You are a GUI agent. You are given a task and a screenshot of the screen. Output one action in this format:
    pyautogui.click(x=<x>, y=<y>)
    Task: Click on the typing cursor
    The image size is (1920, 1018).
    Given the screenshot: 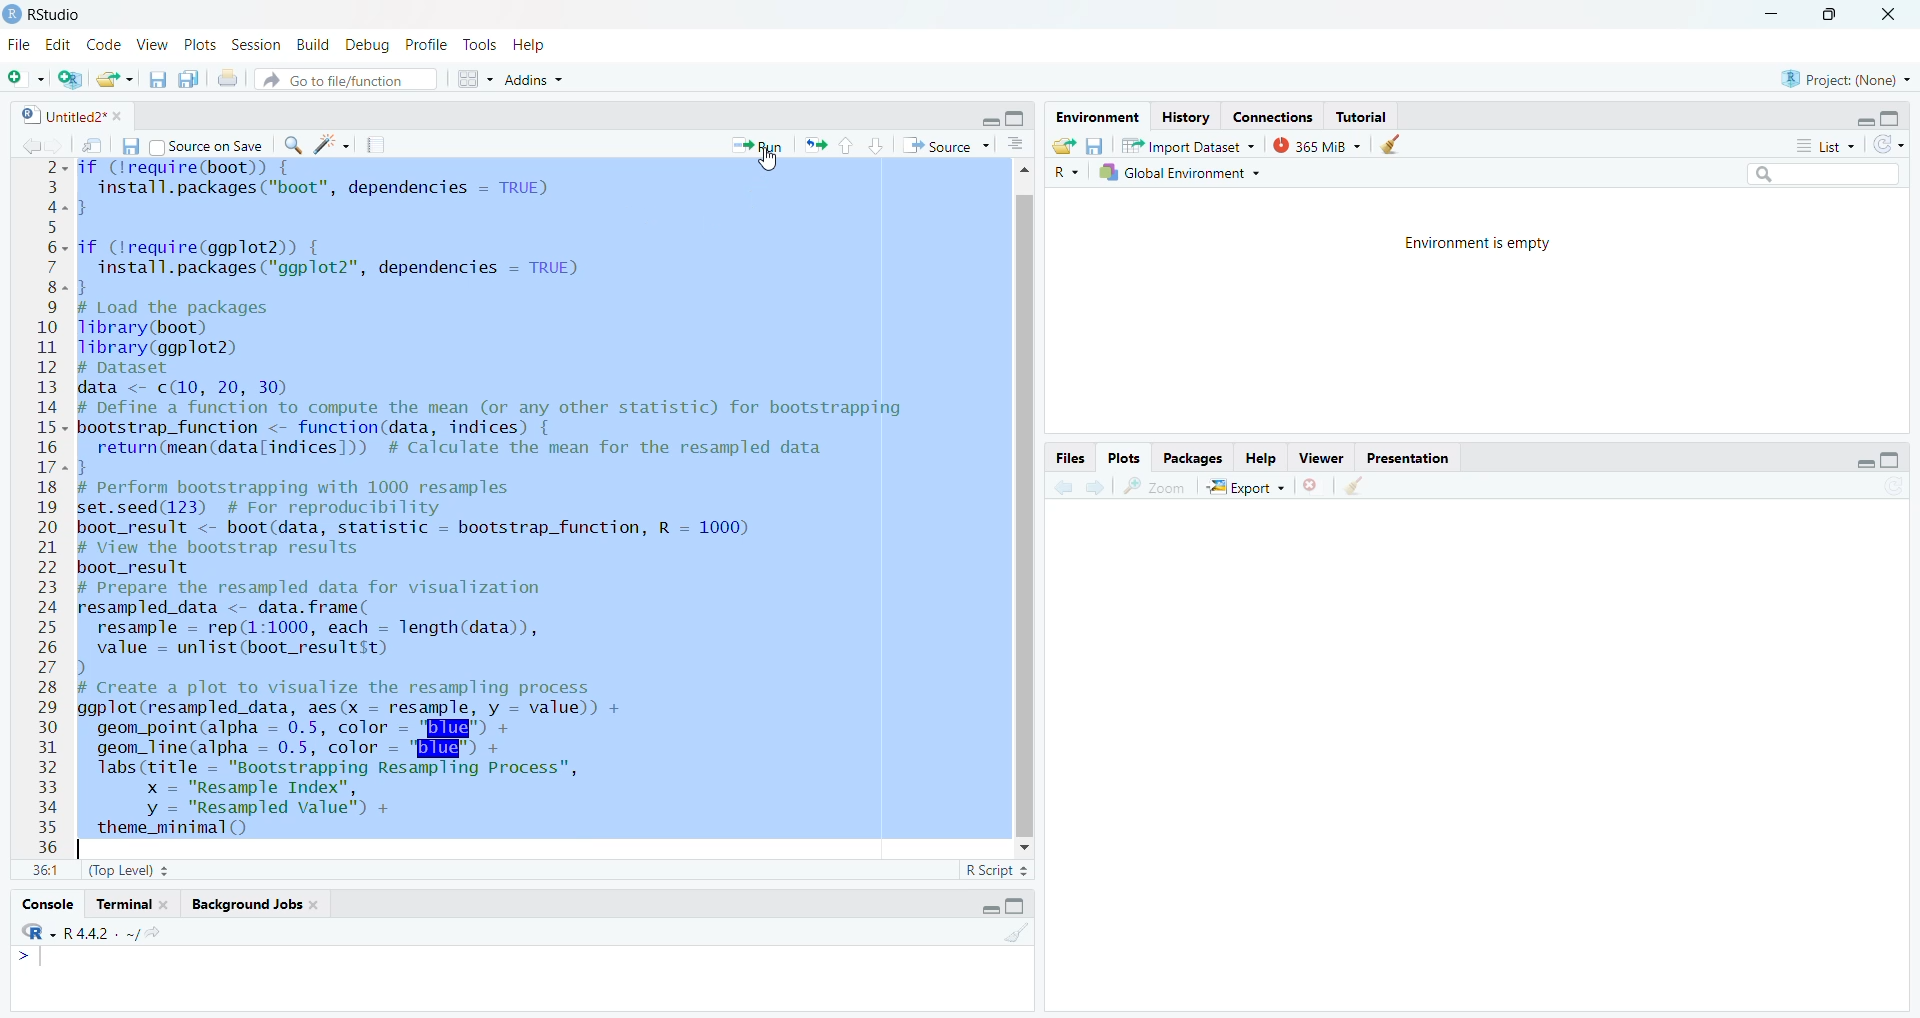 What is the action you would take?
    pyautogui.click(x=87, y=849)
    